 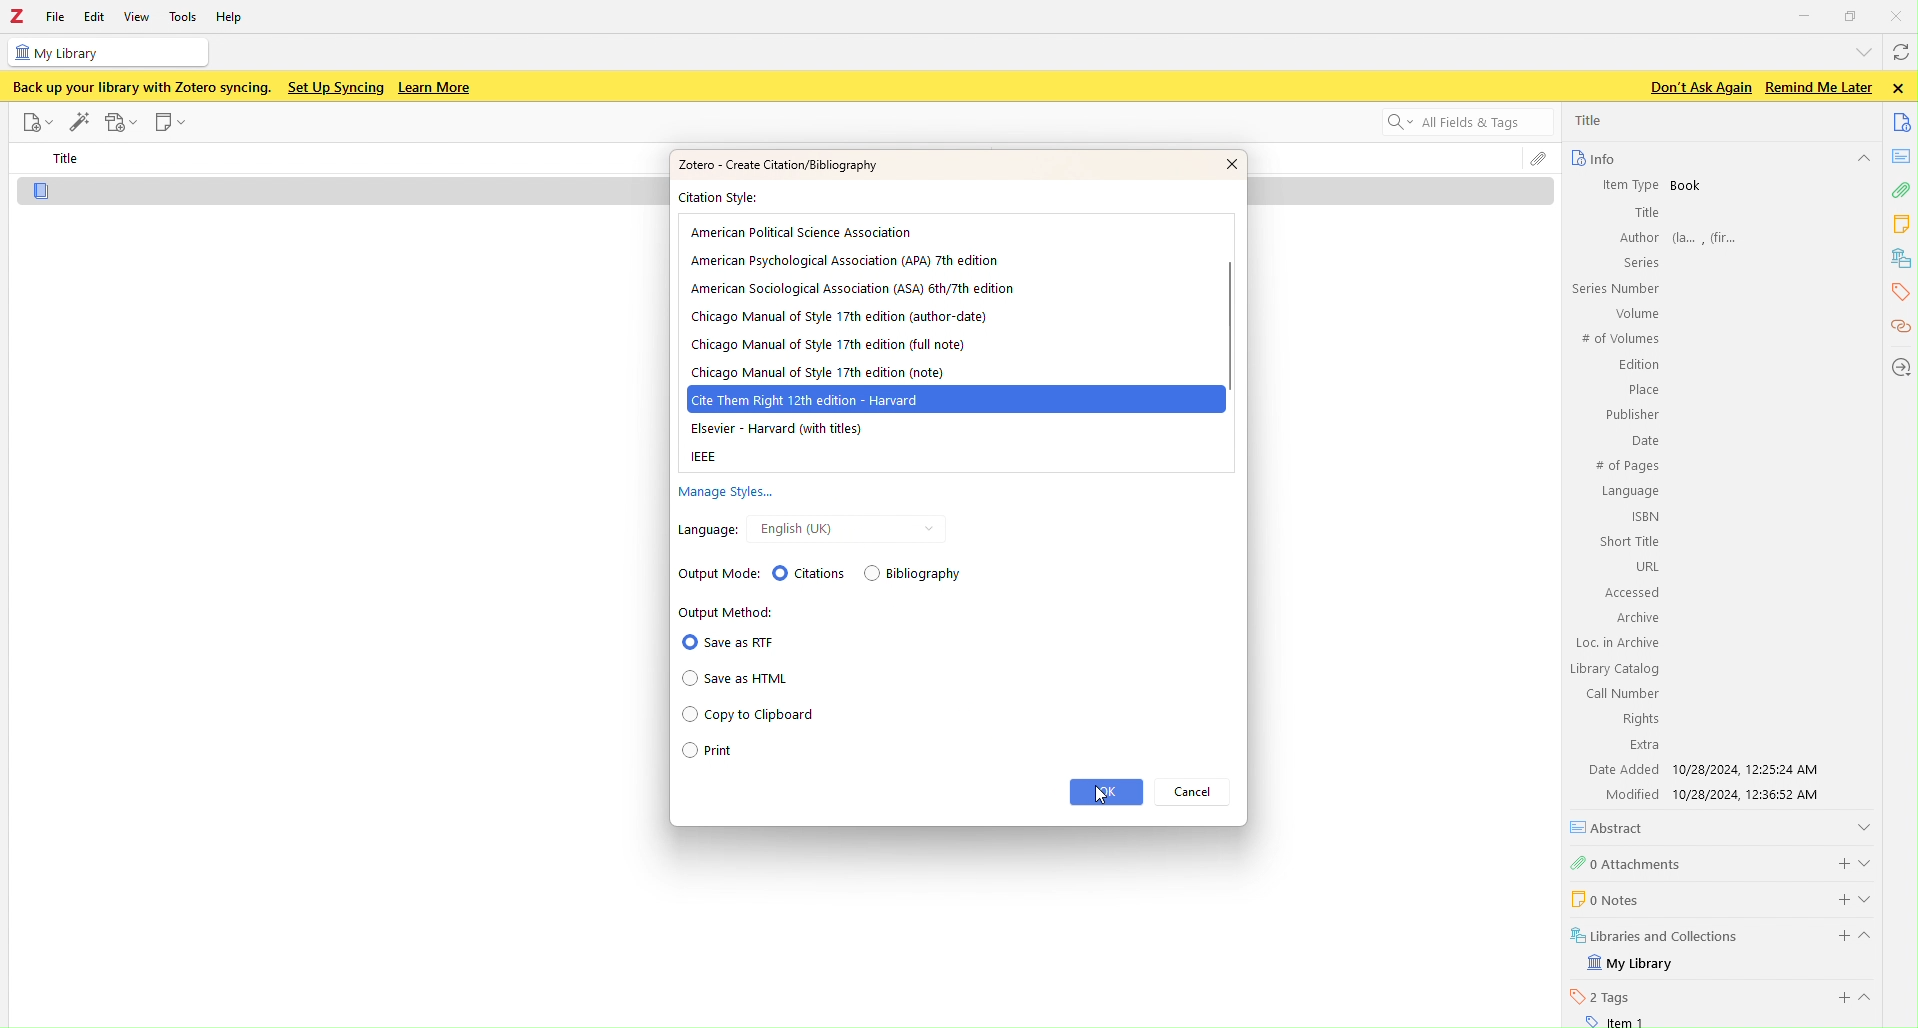 What do you see at coordinates (1646, 516) in the screenshot?
I see `ISBN` at bounding box center [1646, 516].